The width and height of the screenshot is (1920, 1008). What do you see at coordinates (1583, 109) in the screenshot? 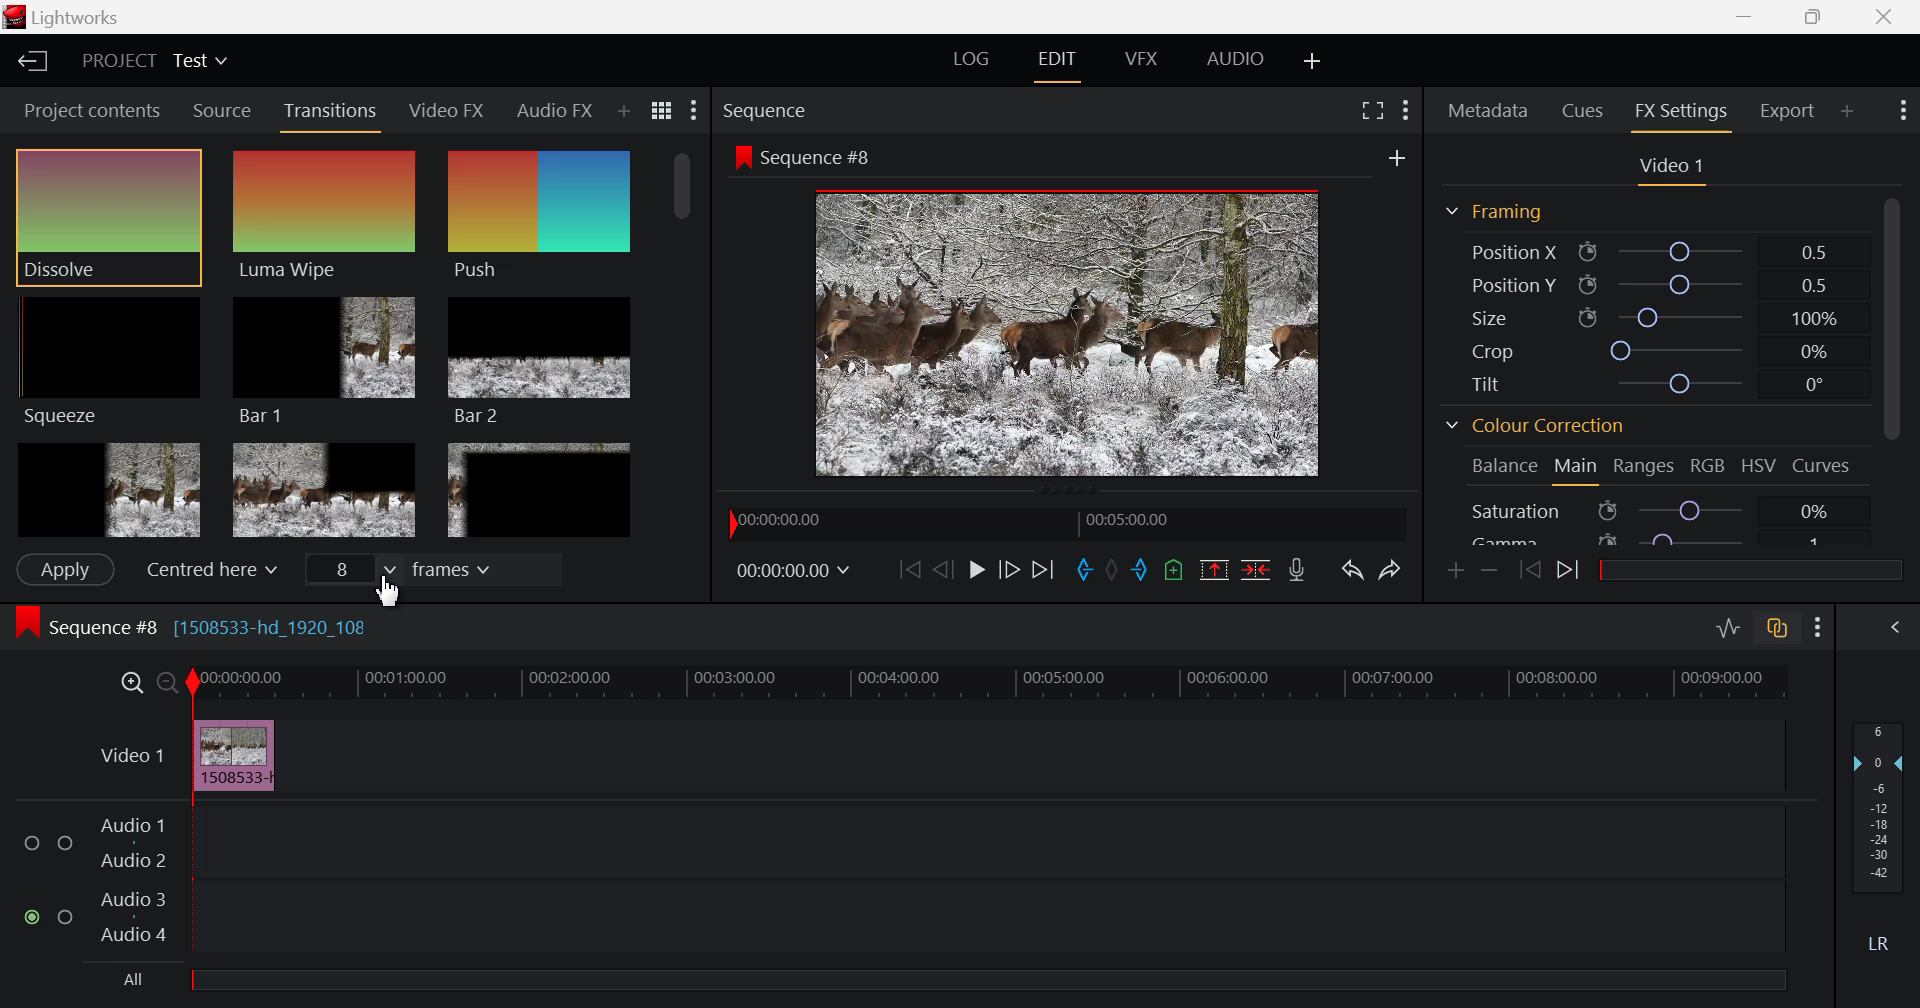
I see `Cues` at bounding box center [1583, 109].